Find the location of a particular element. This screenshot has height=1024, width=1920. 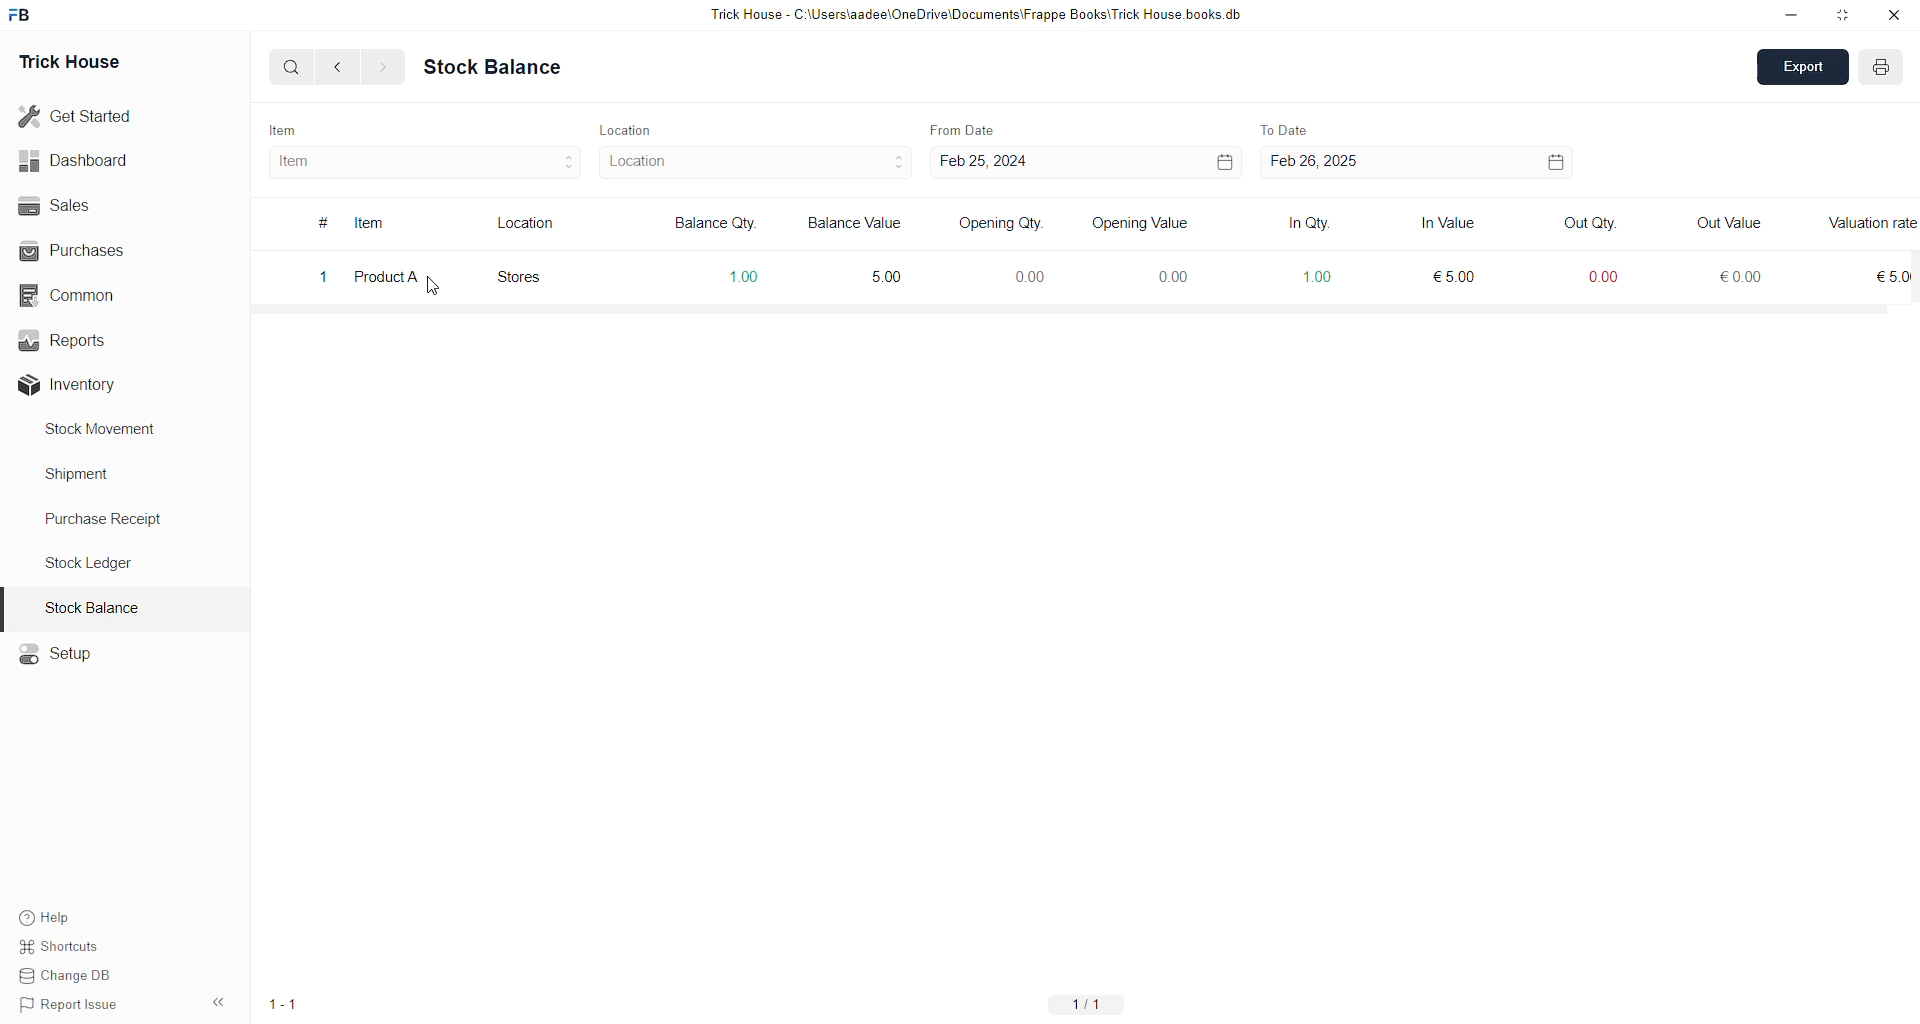

Close is located at coordinates (1898, 19).